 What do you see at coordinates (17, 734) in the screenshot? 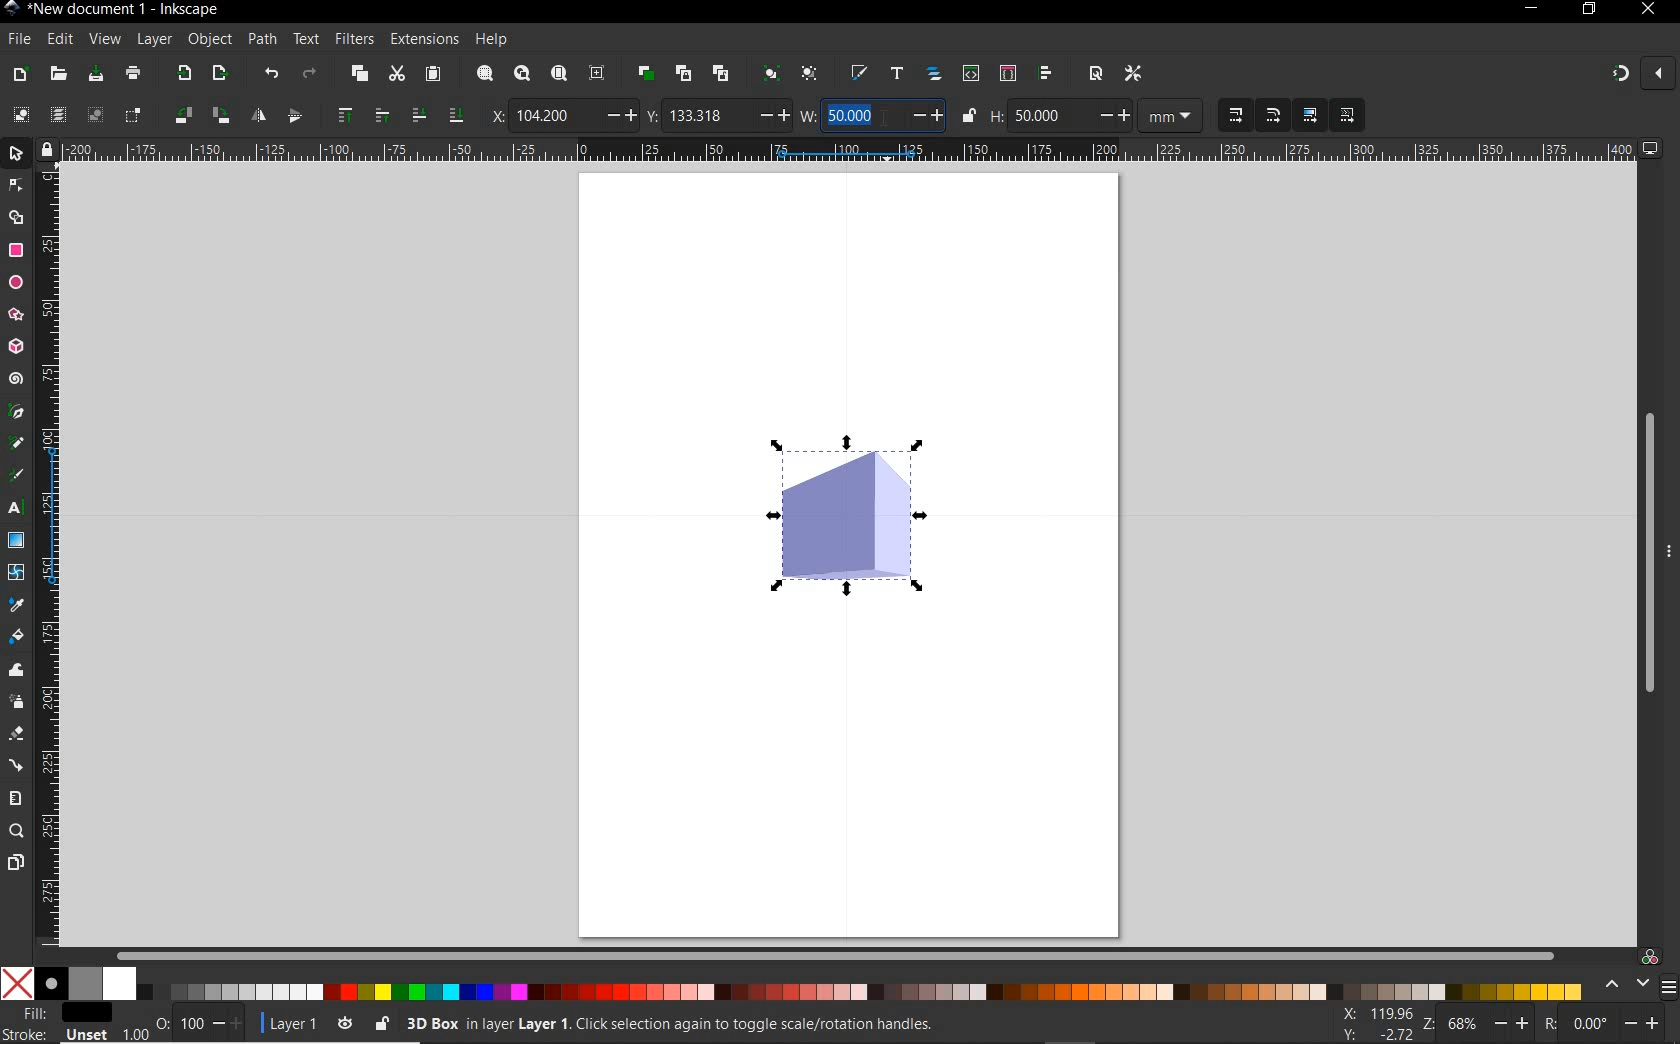
I see `eraser tool` at bounding box center [17, 734].